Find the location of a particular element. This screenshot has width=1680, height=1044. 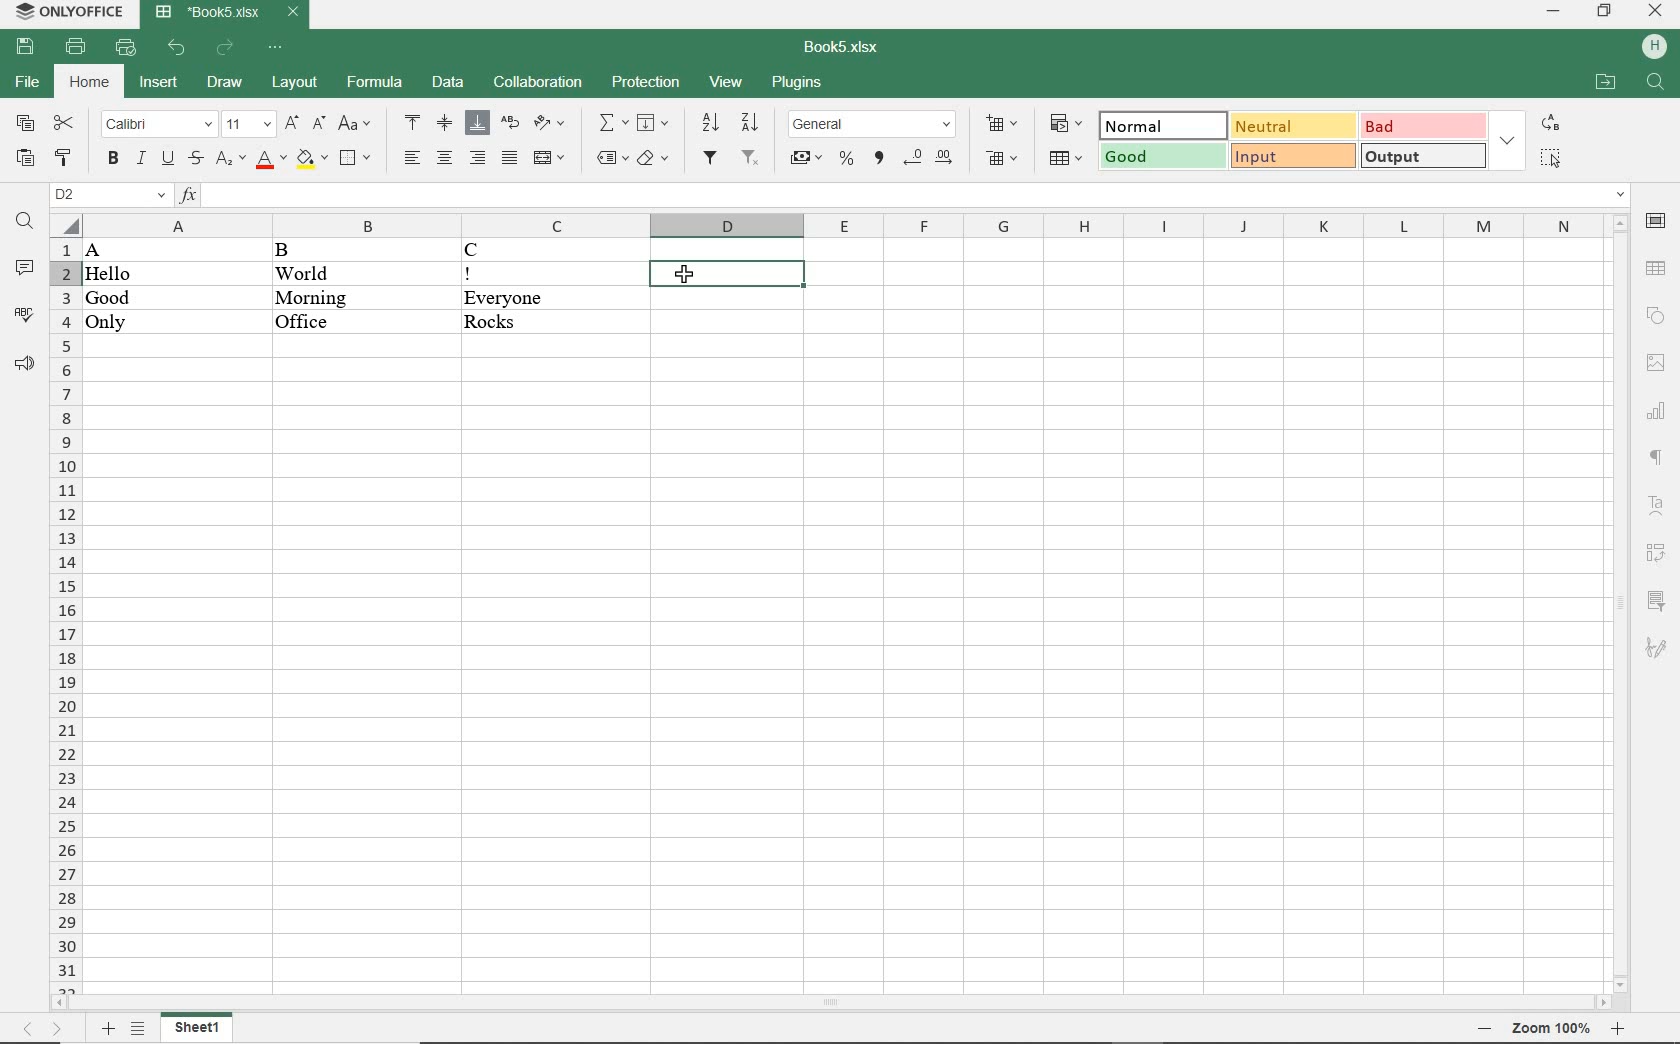

CLEAR is located at coordinates (653, 157).